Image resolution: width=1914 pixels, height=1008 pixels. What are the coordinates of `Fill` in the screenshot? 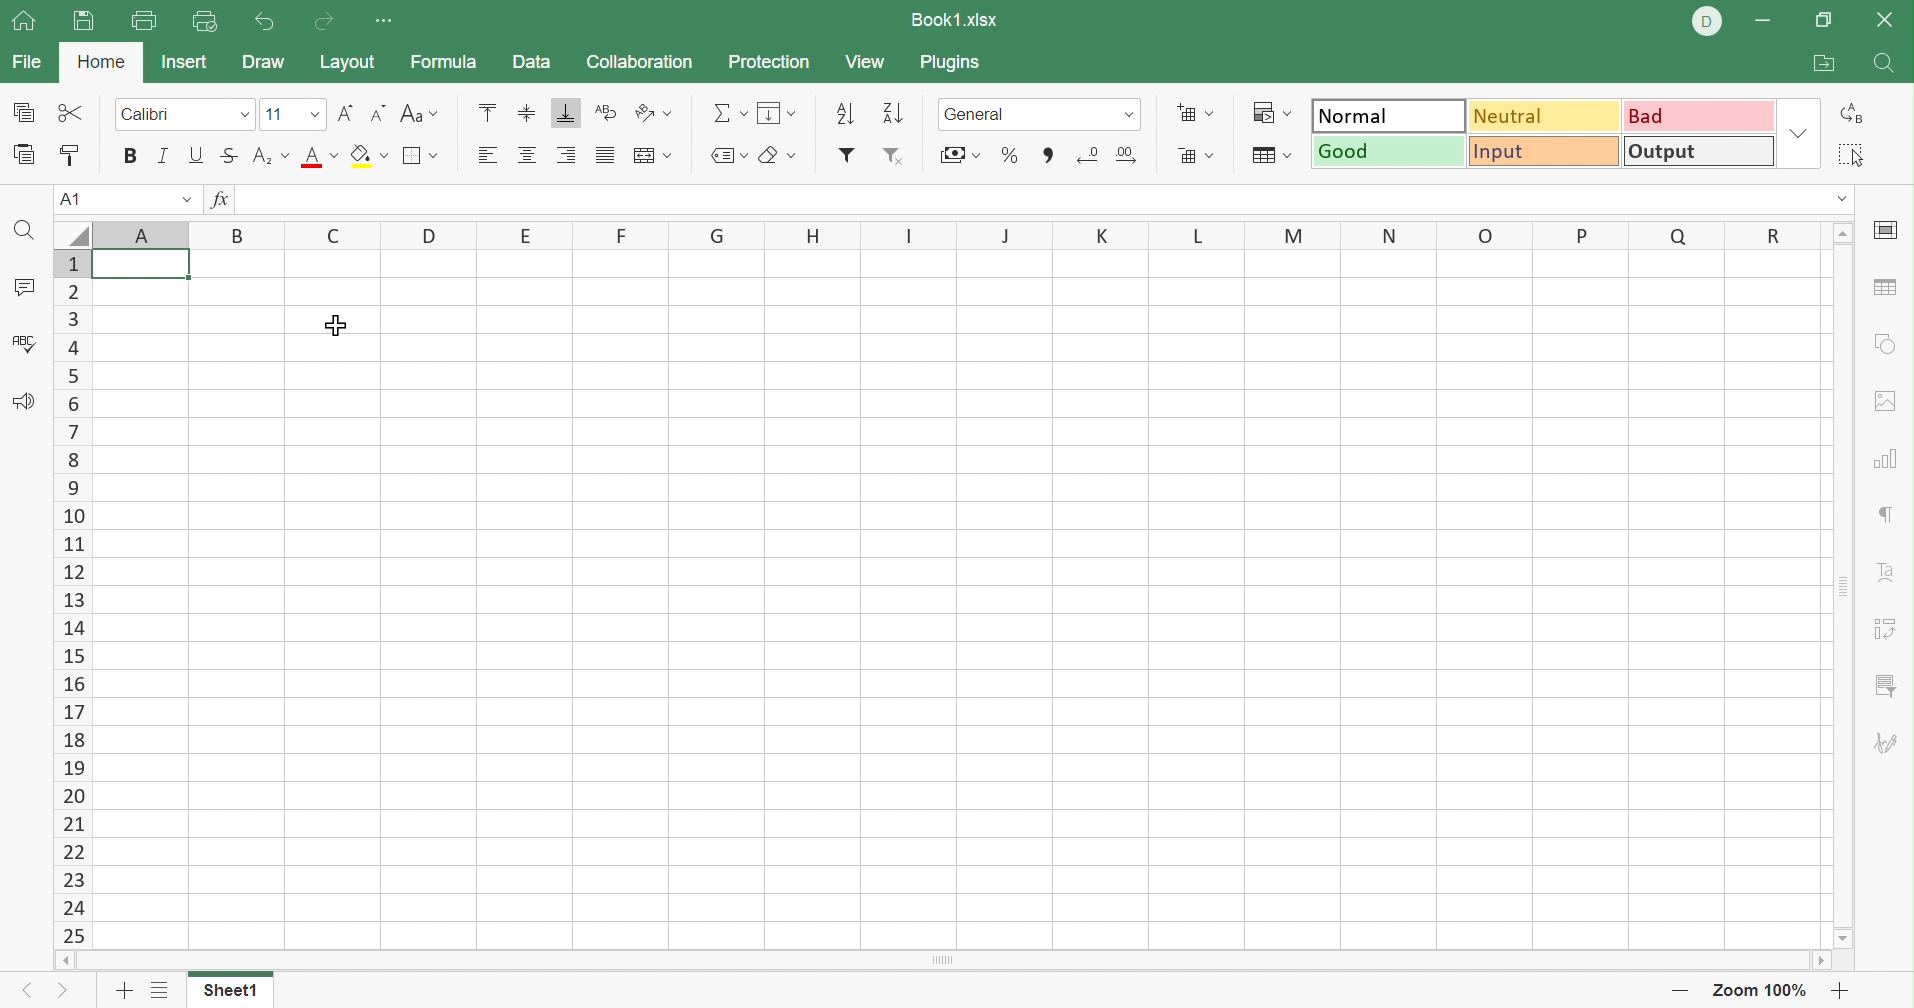 It's located at (774, 112).